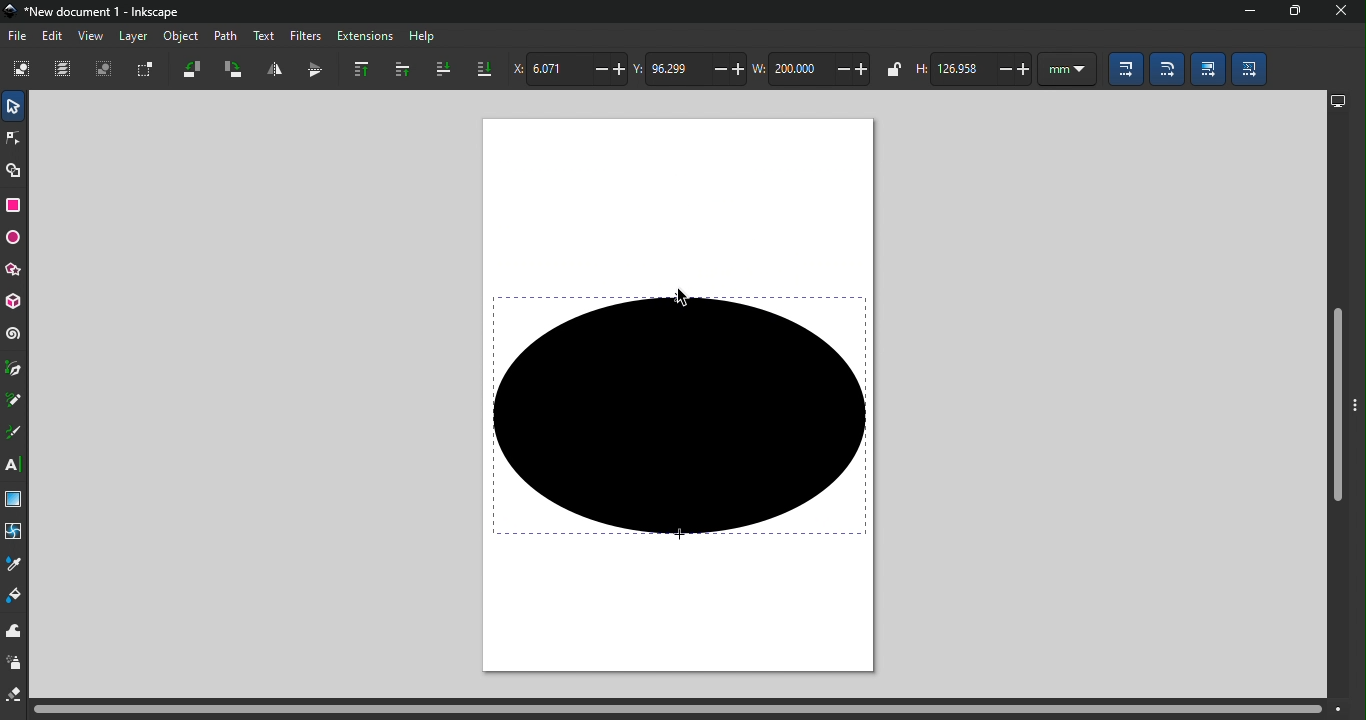 The image size is (1366, 720). Describe the element at coordinates (13, 432) in the screenshot. I see `Calligraphy tool` at that location.